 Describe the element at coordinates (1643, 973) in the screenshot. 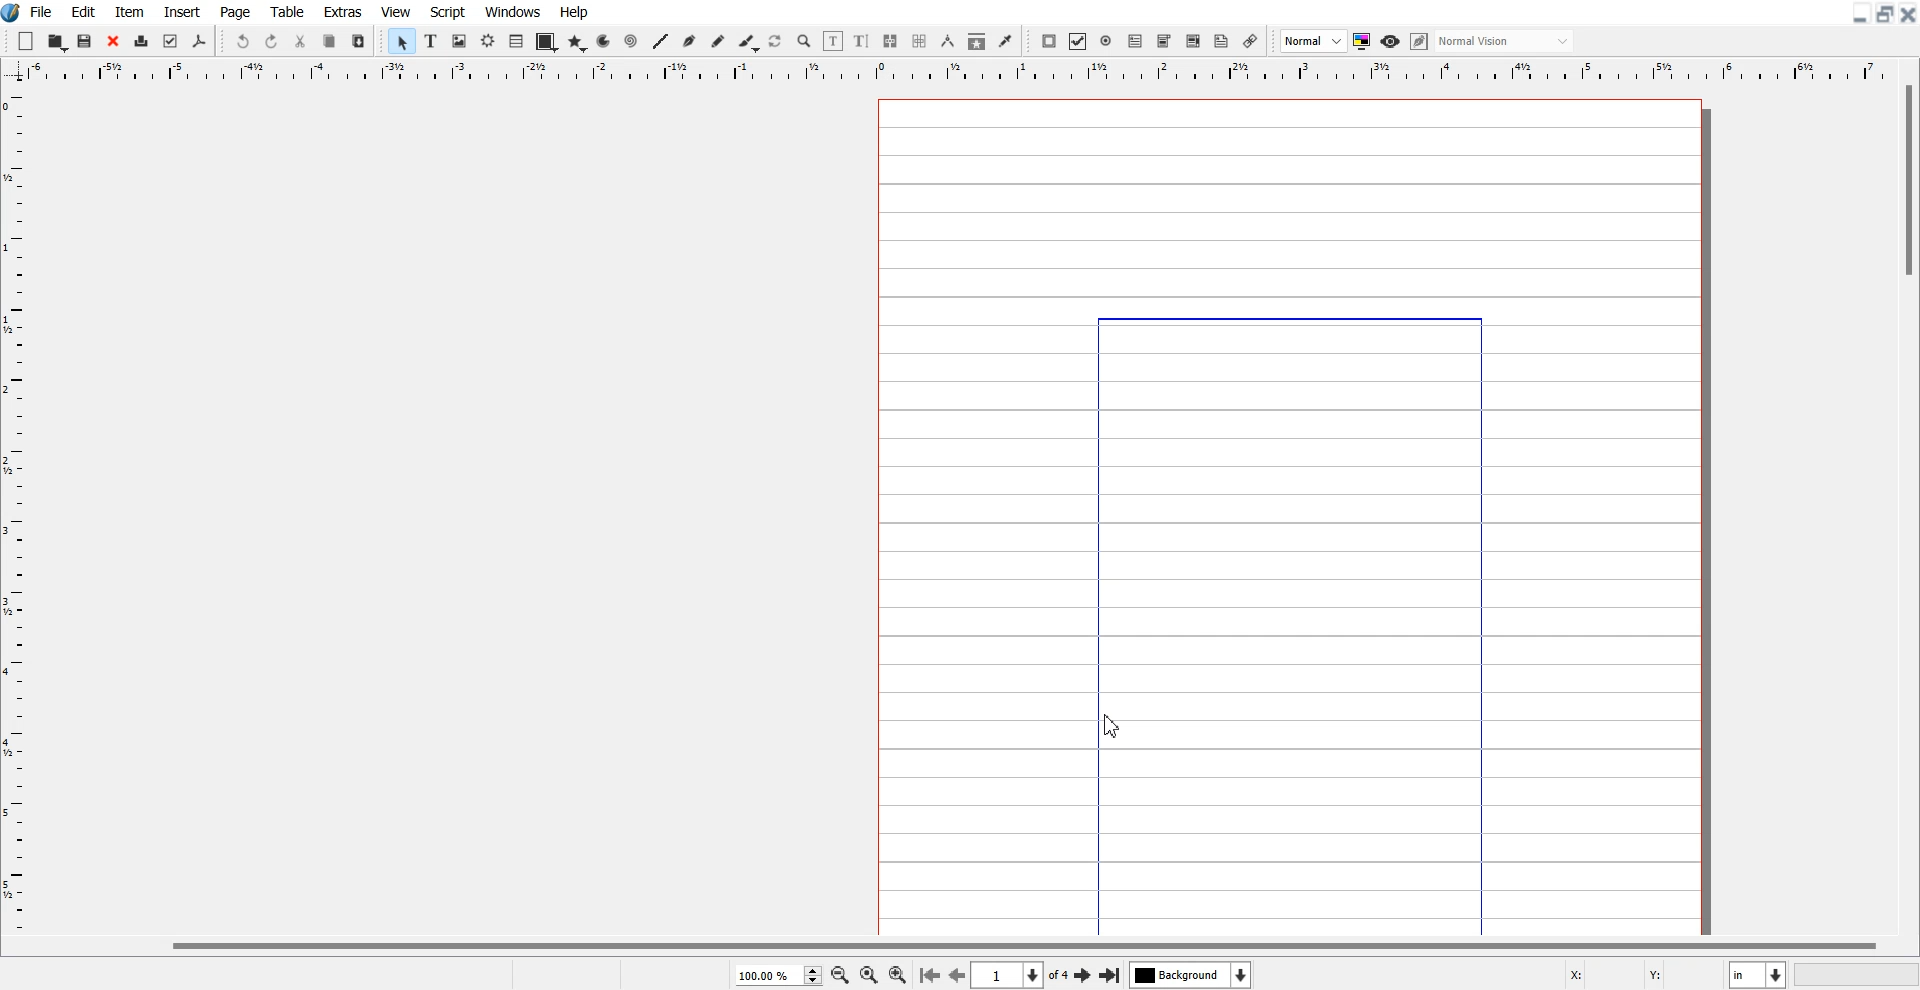

I see `X, Y Co-ordinate` at that location.